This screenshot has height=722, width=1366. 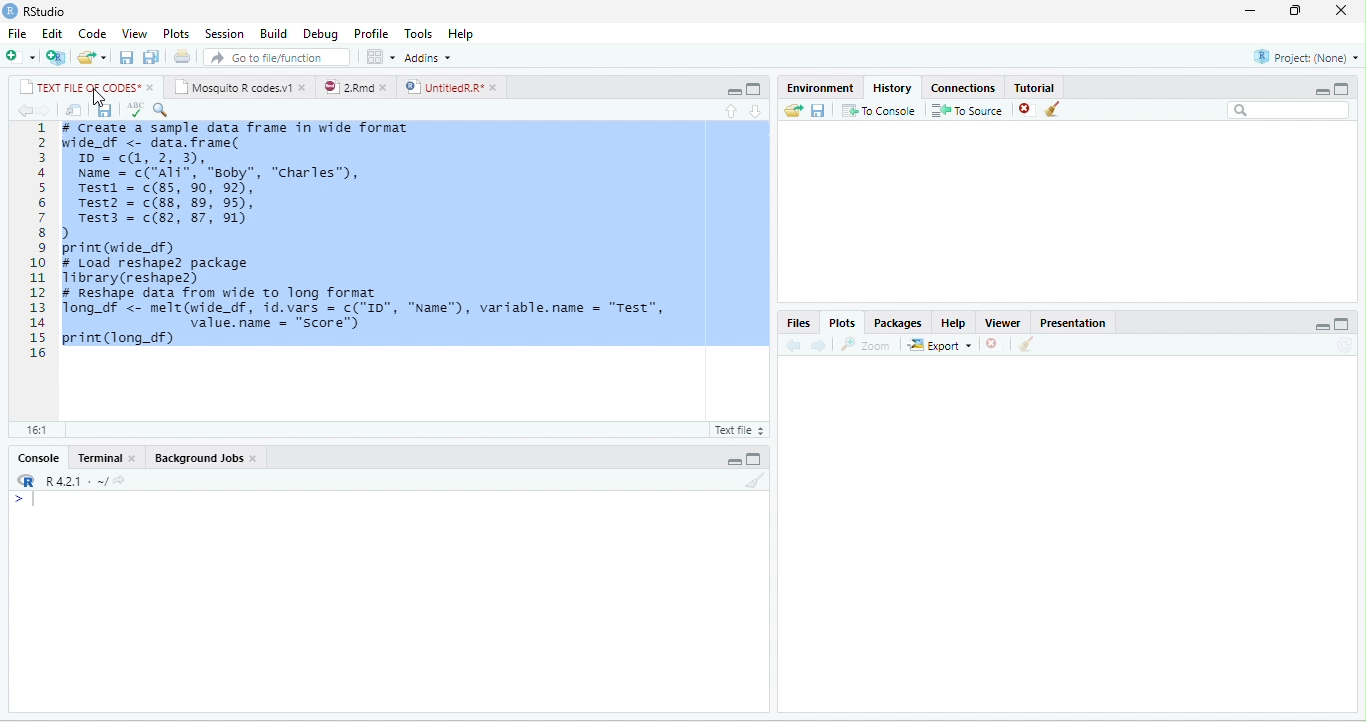 What do you see at coordinates (1249, 12) in the screenshot?
I see `minimize` at bounding box center [1249, 12].